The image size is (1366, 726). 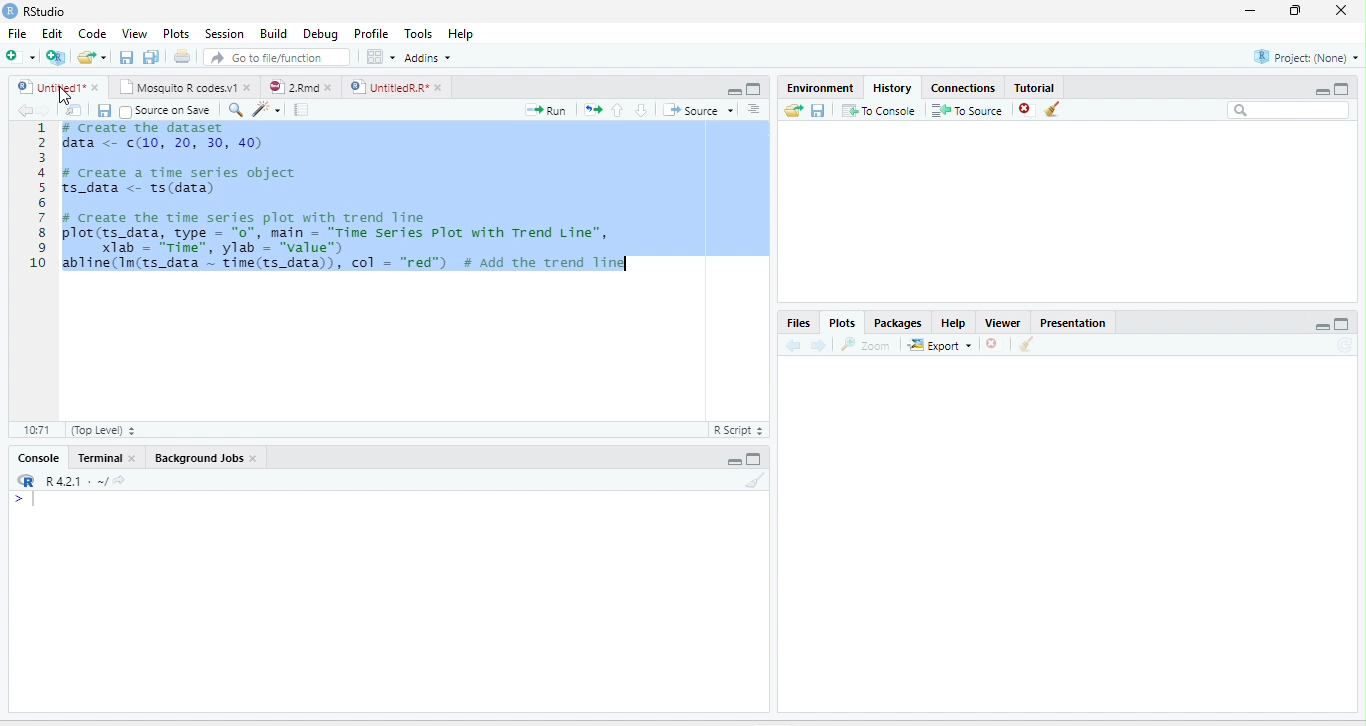 I want to click on close, so click(x=254, y=458).